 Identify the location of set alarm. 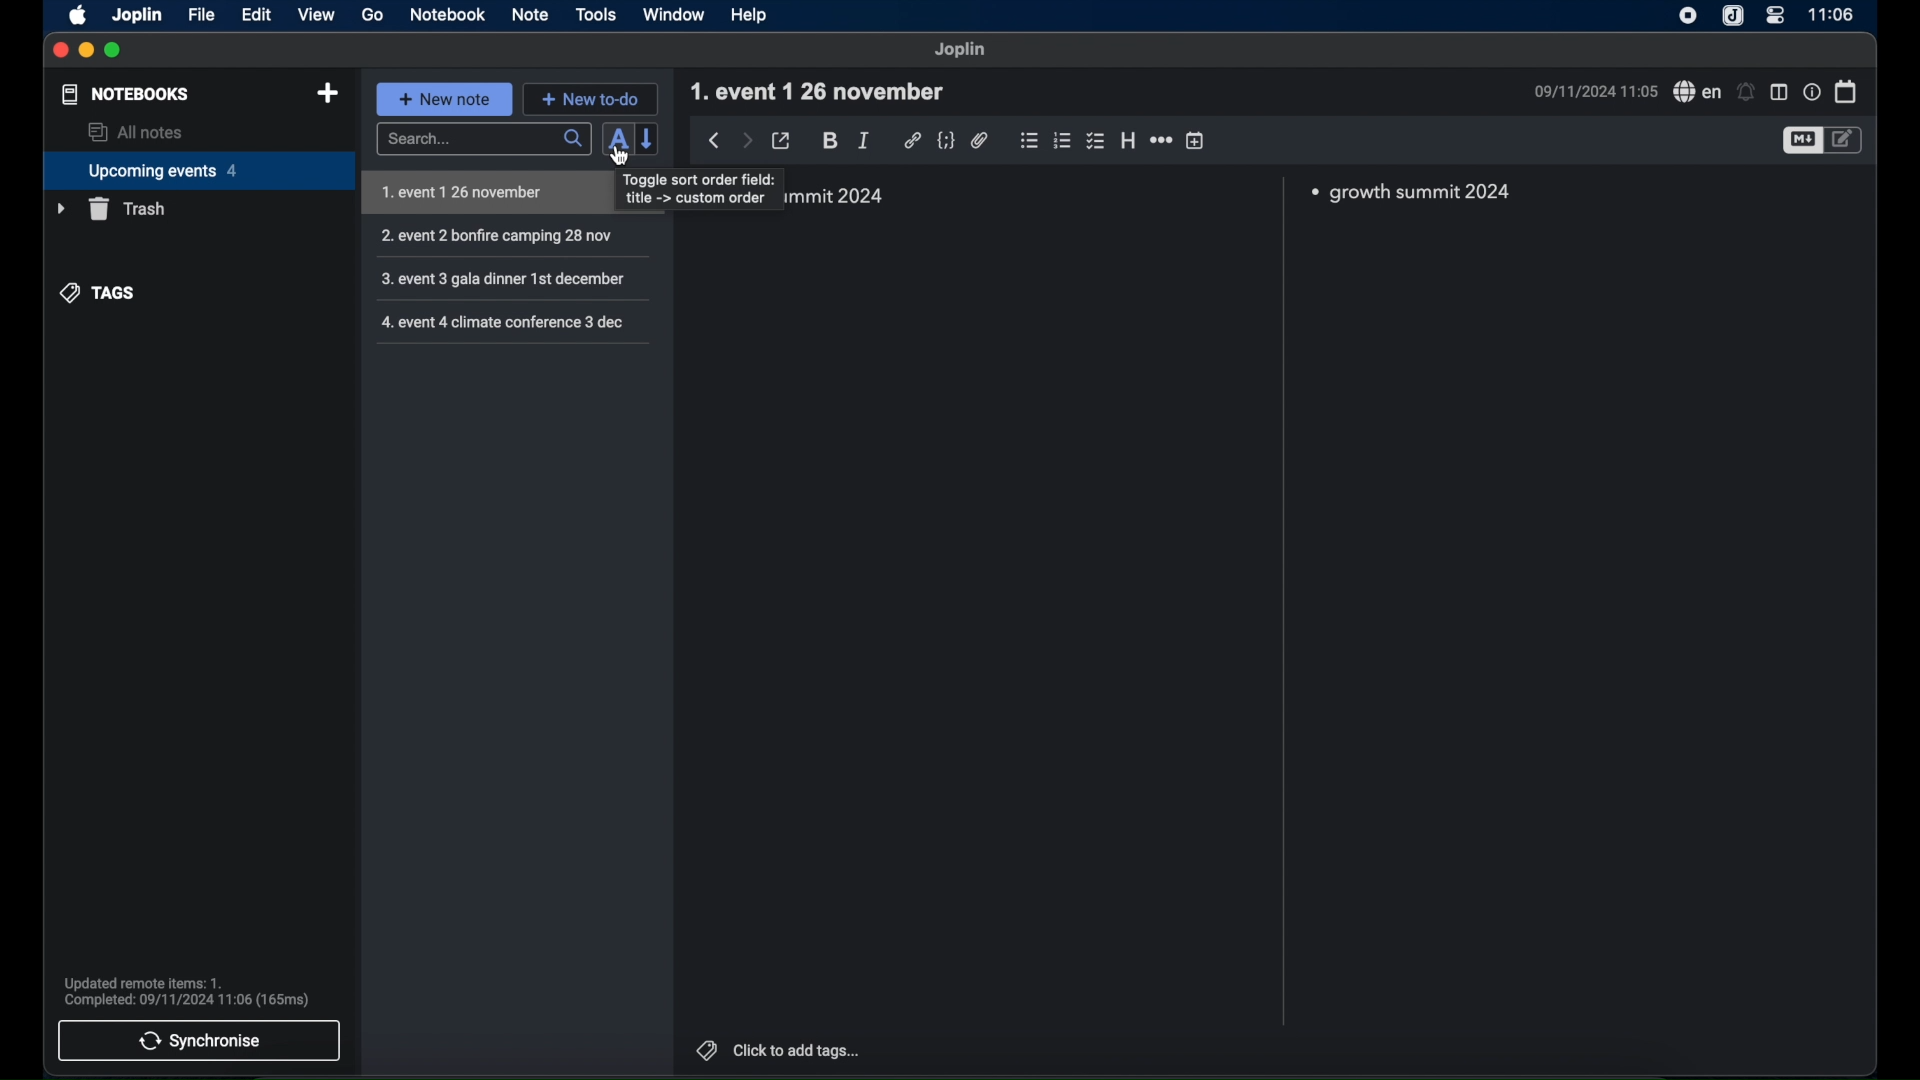
(1746, 91).